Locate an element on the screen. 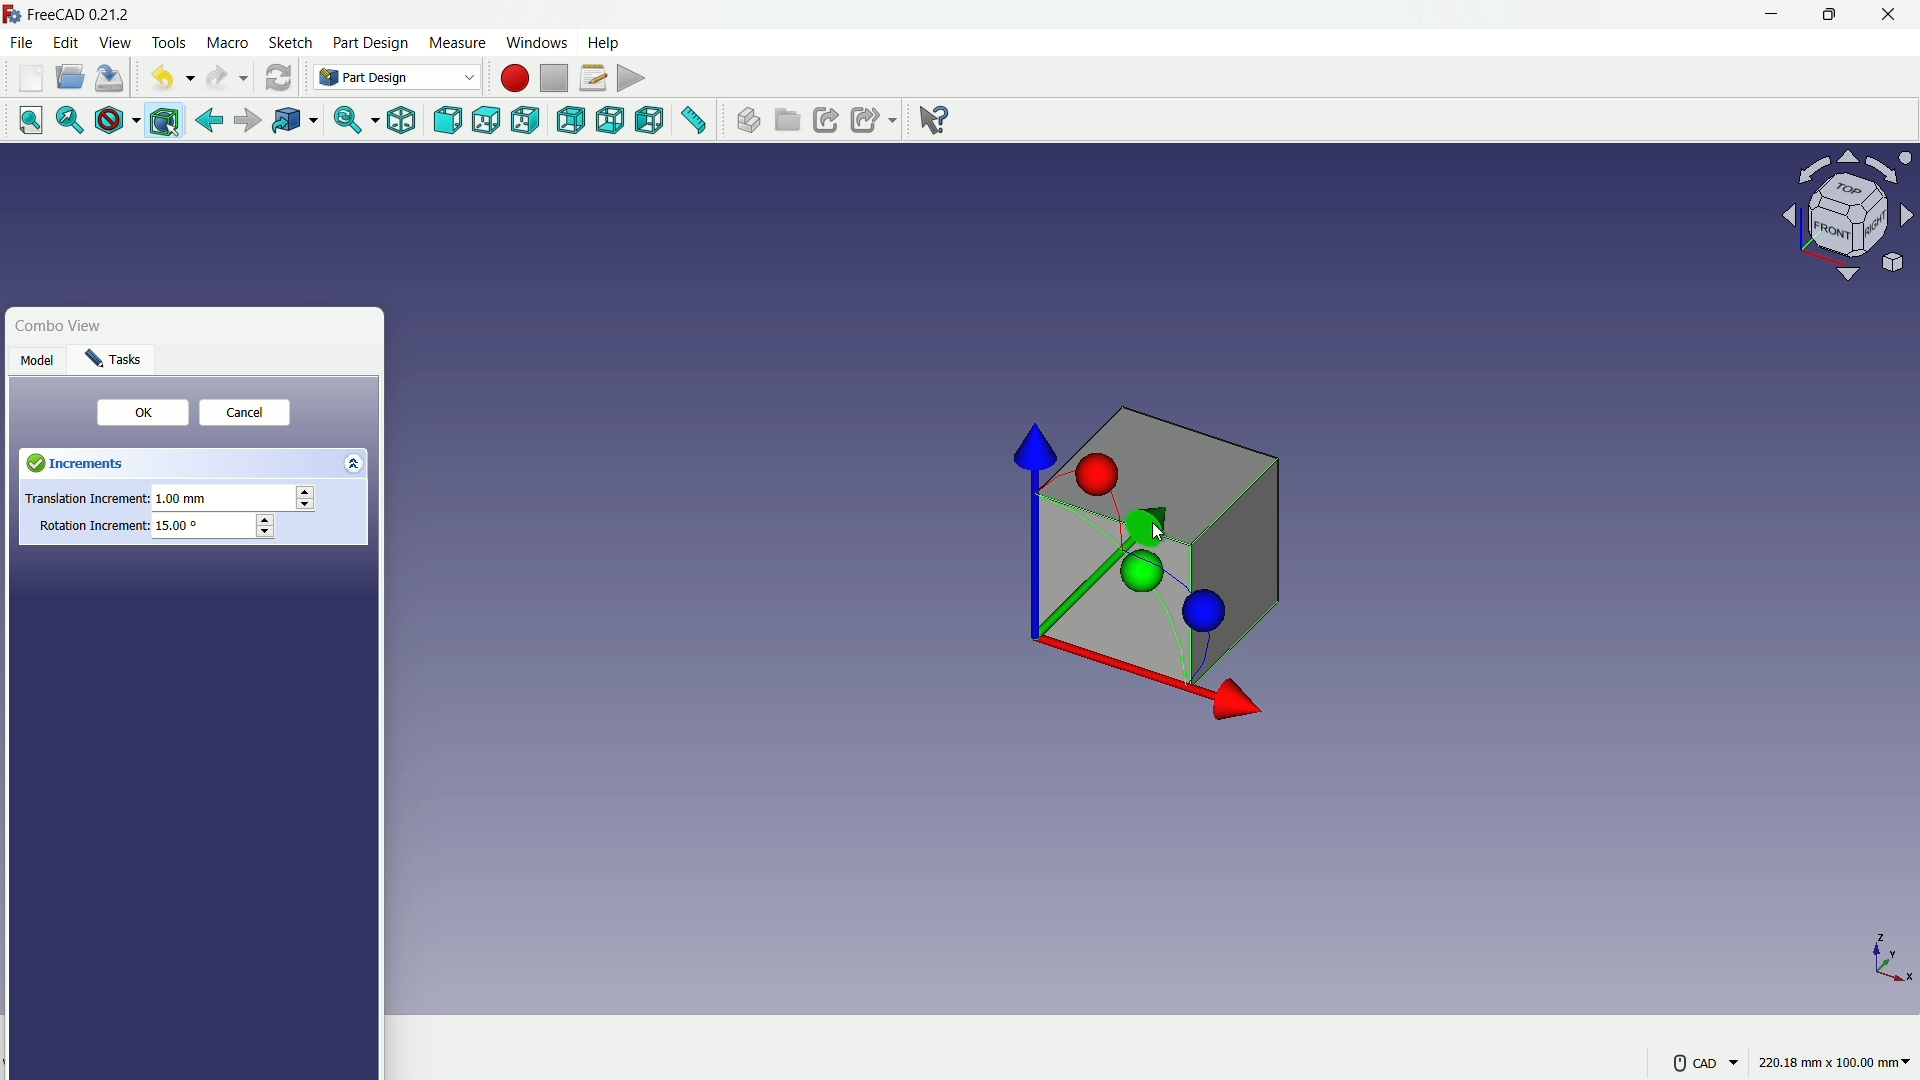 The image size is (1920, 1080). go back is located at coordinates (210, 121).